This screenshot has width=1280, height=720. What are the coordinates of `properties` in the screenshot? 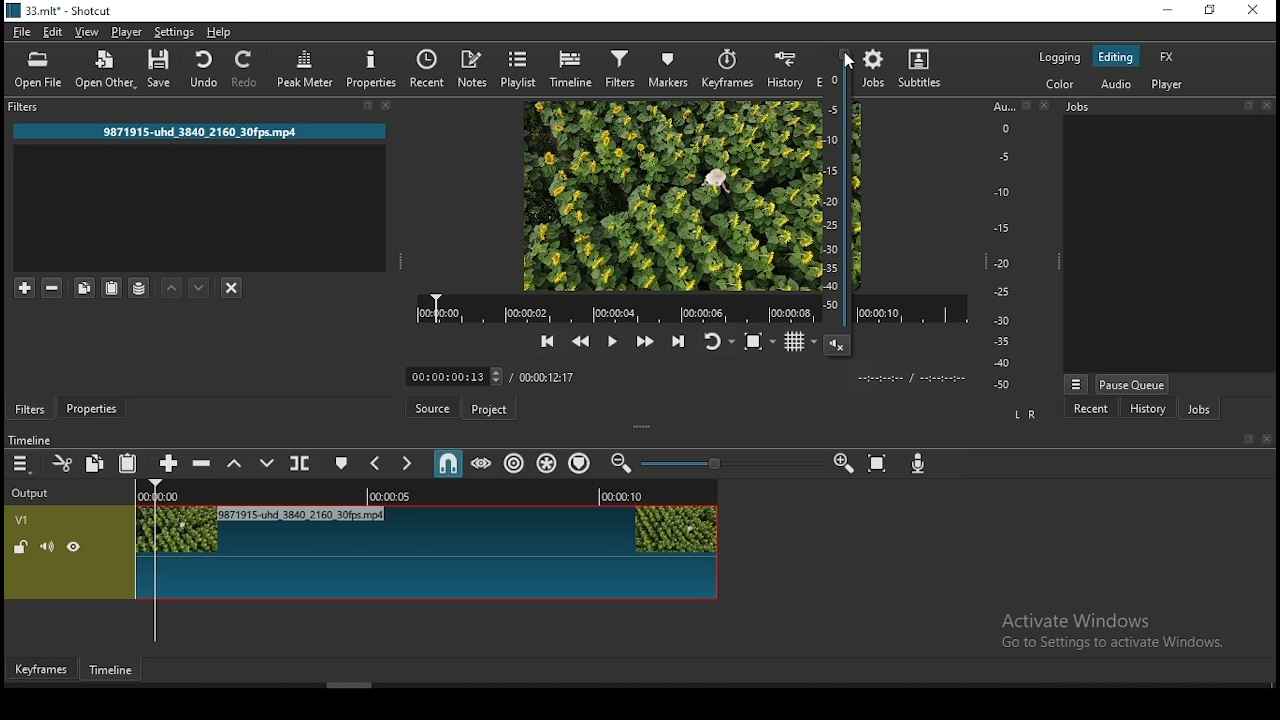 It's located at (369, 67).